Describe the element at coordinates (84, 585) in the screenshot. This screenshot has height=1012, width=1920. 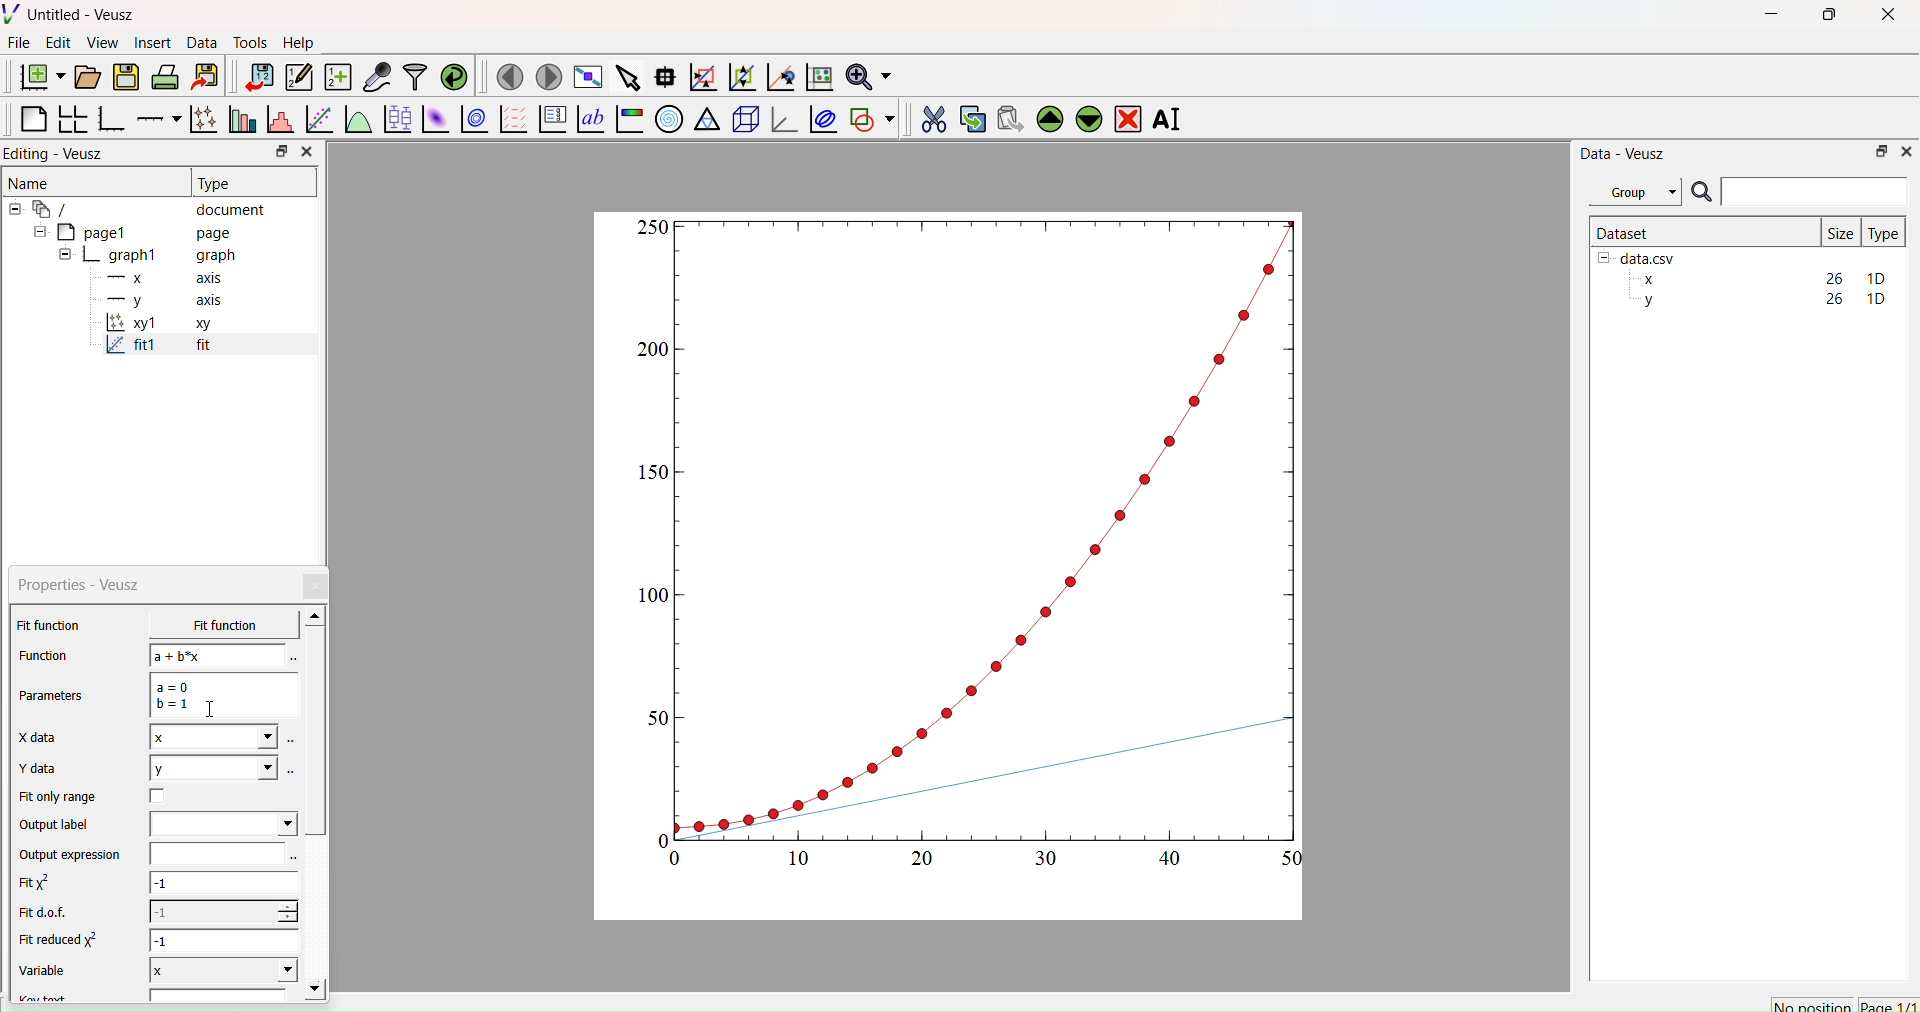
I see `Properties - Veusz` at that location.